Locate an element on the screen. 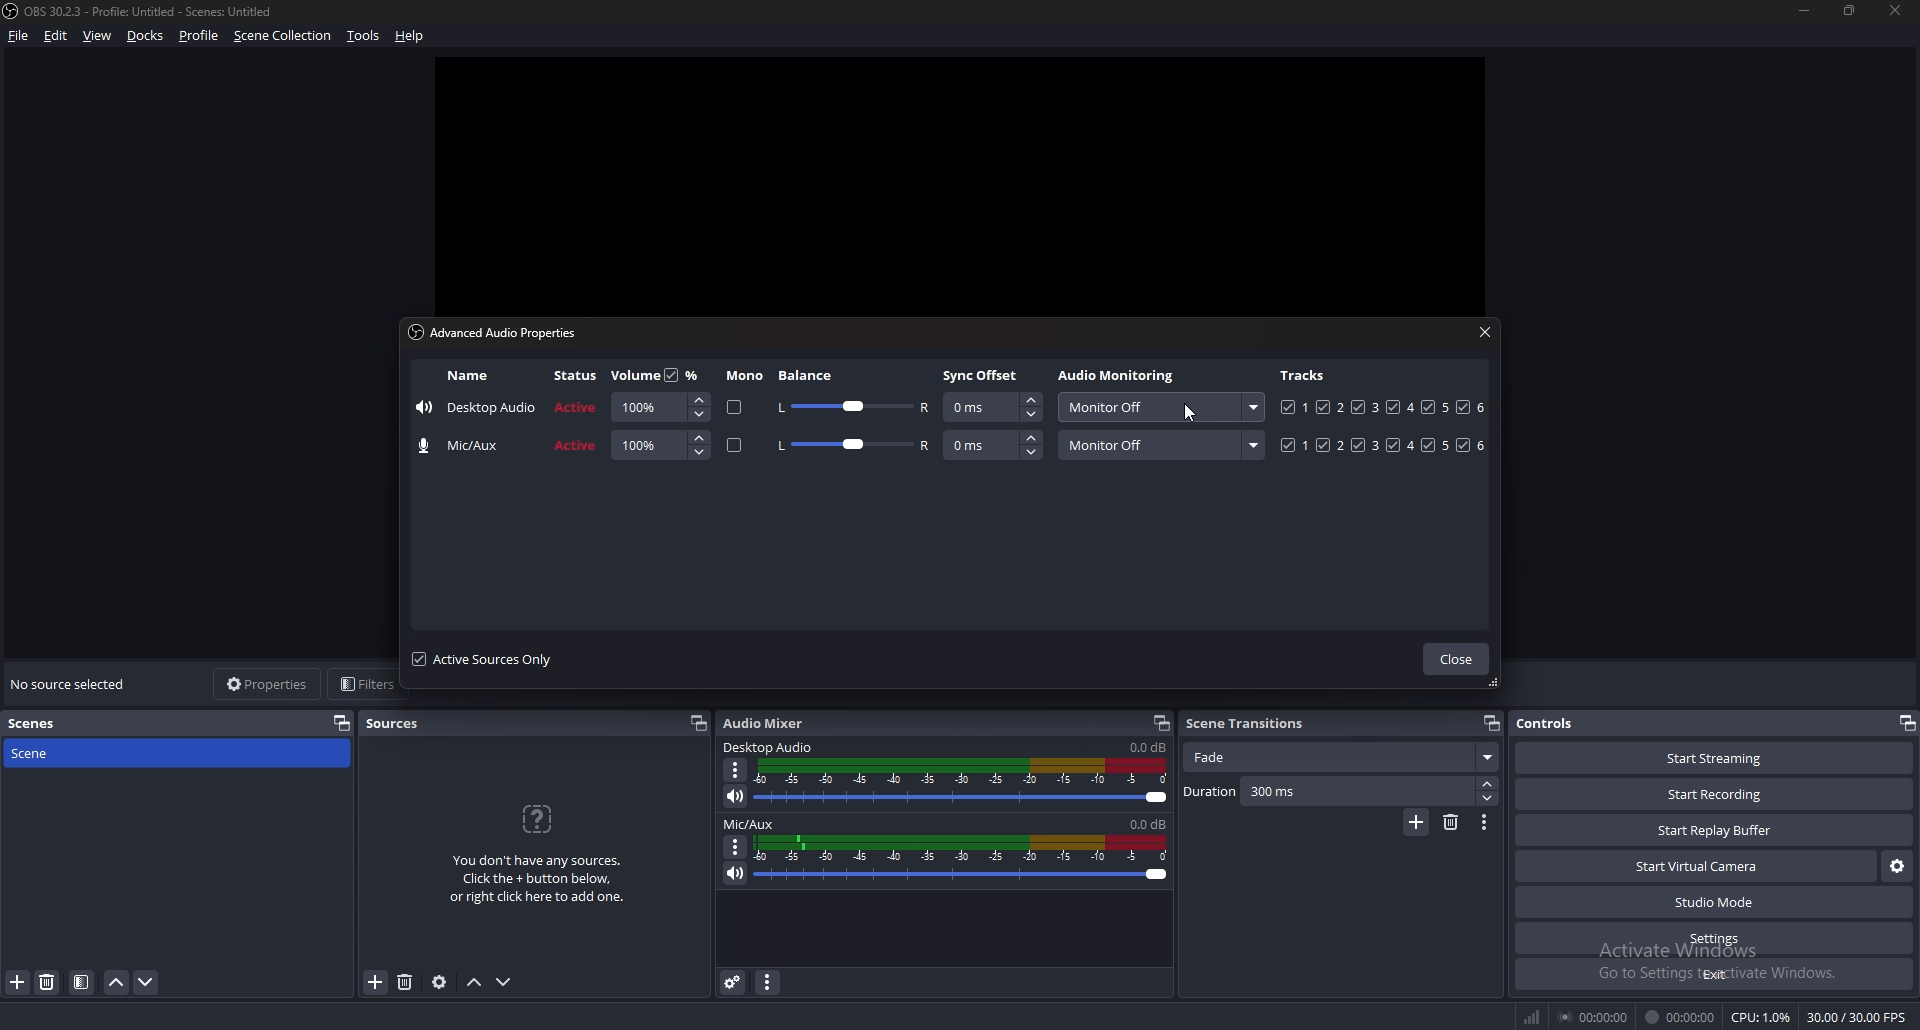 Image resolution: width=1920 pixels, height=1030 pixels. audio monitoring is located at coordinates (1117, 374).